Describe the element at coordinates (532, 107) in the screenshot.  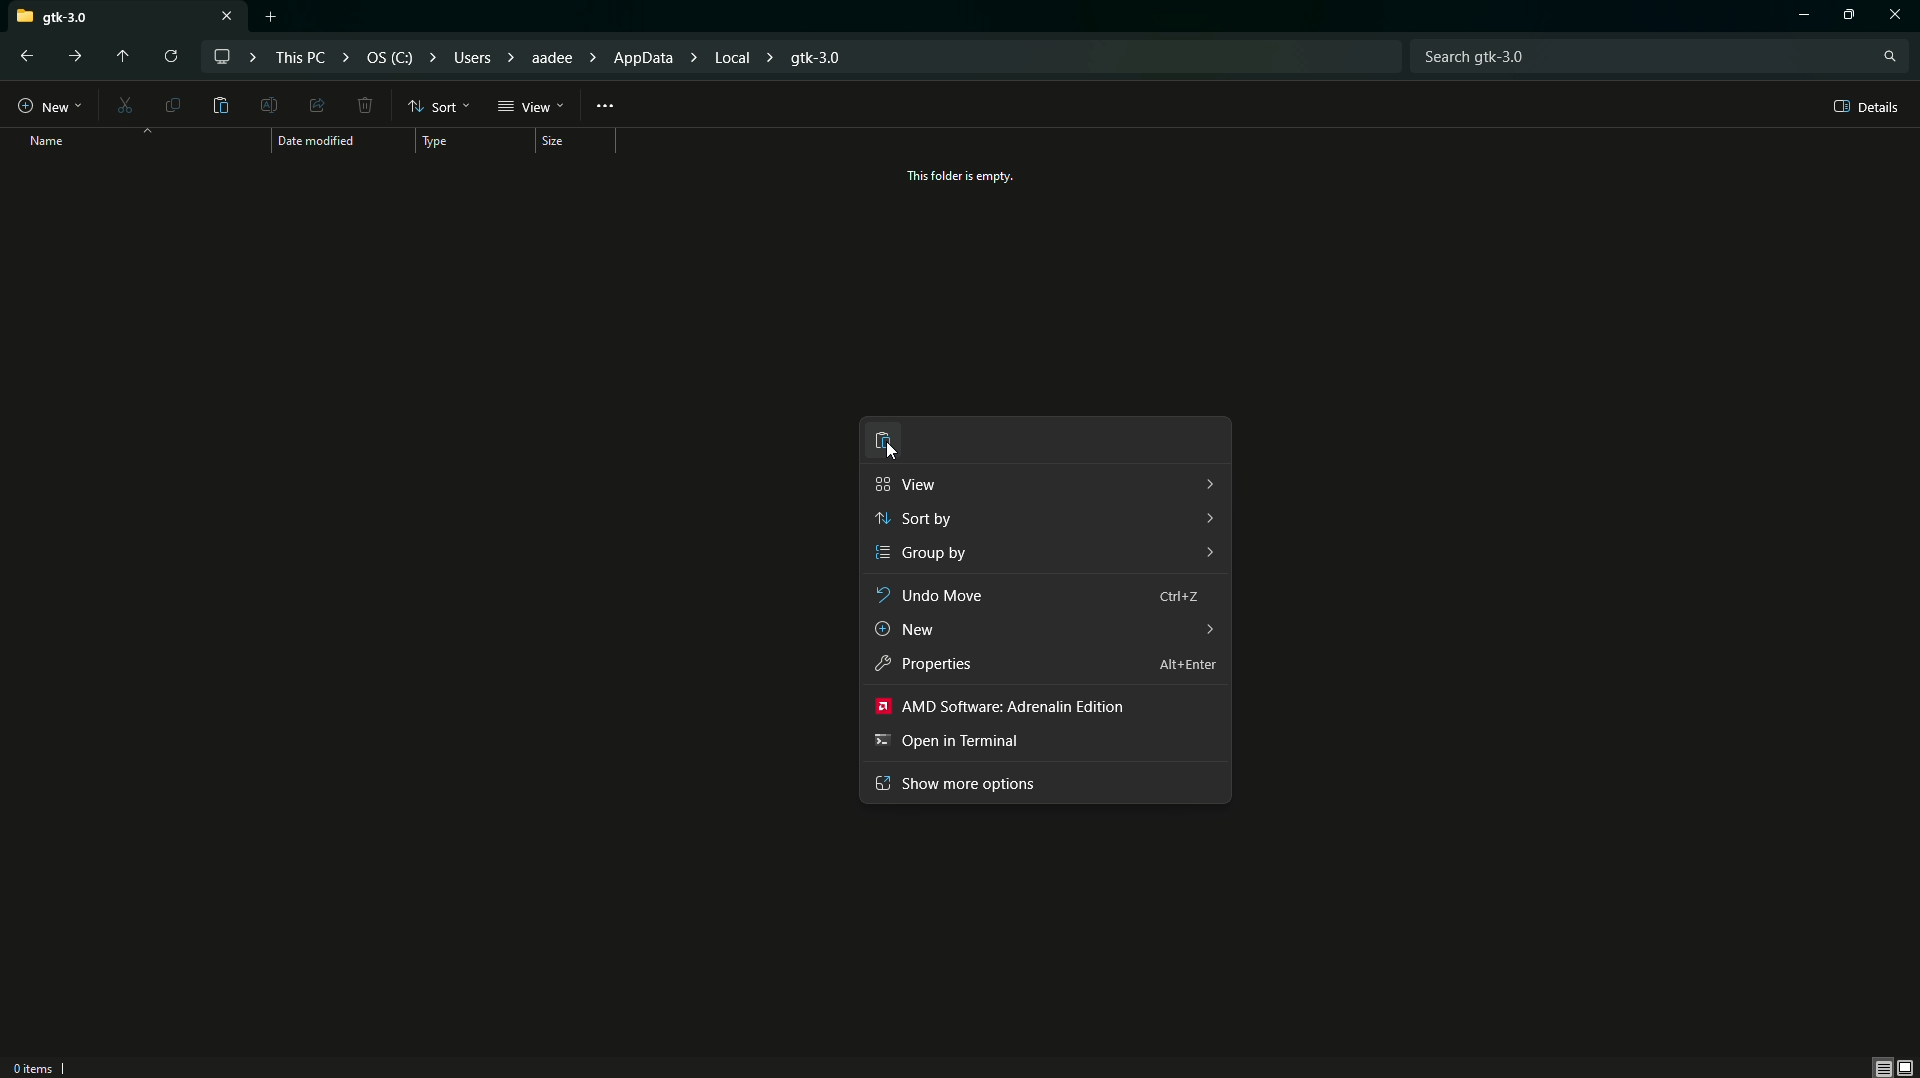
I see `View` at that location.